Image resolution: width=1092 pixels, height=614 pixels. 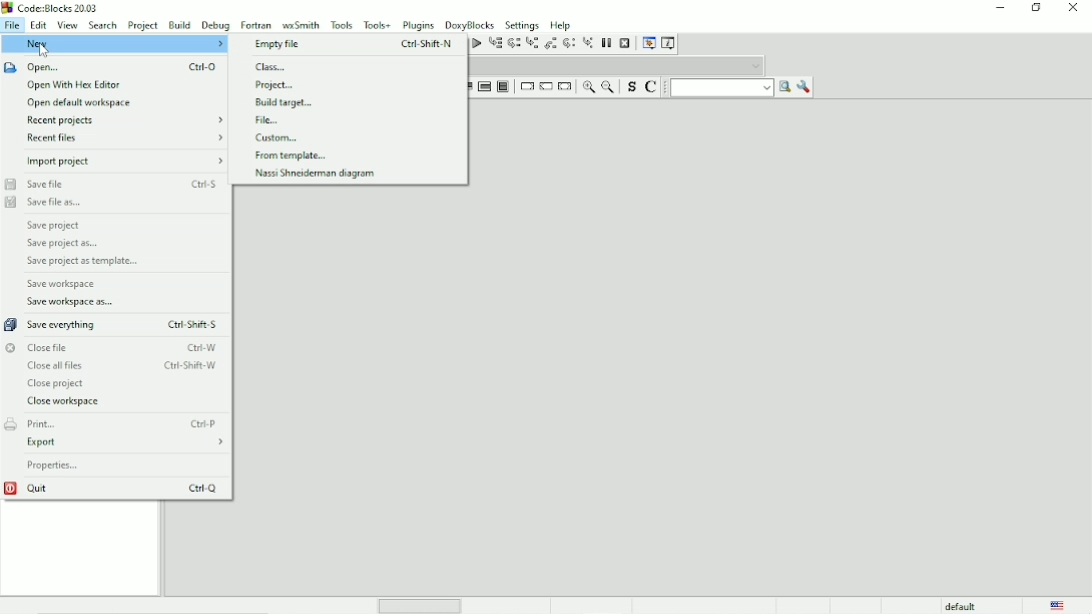 What do you see at coordinates (1058, 605) in the screenshot?
I see `Language` at bounding box center [1058, 605].